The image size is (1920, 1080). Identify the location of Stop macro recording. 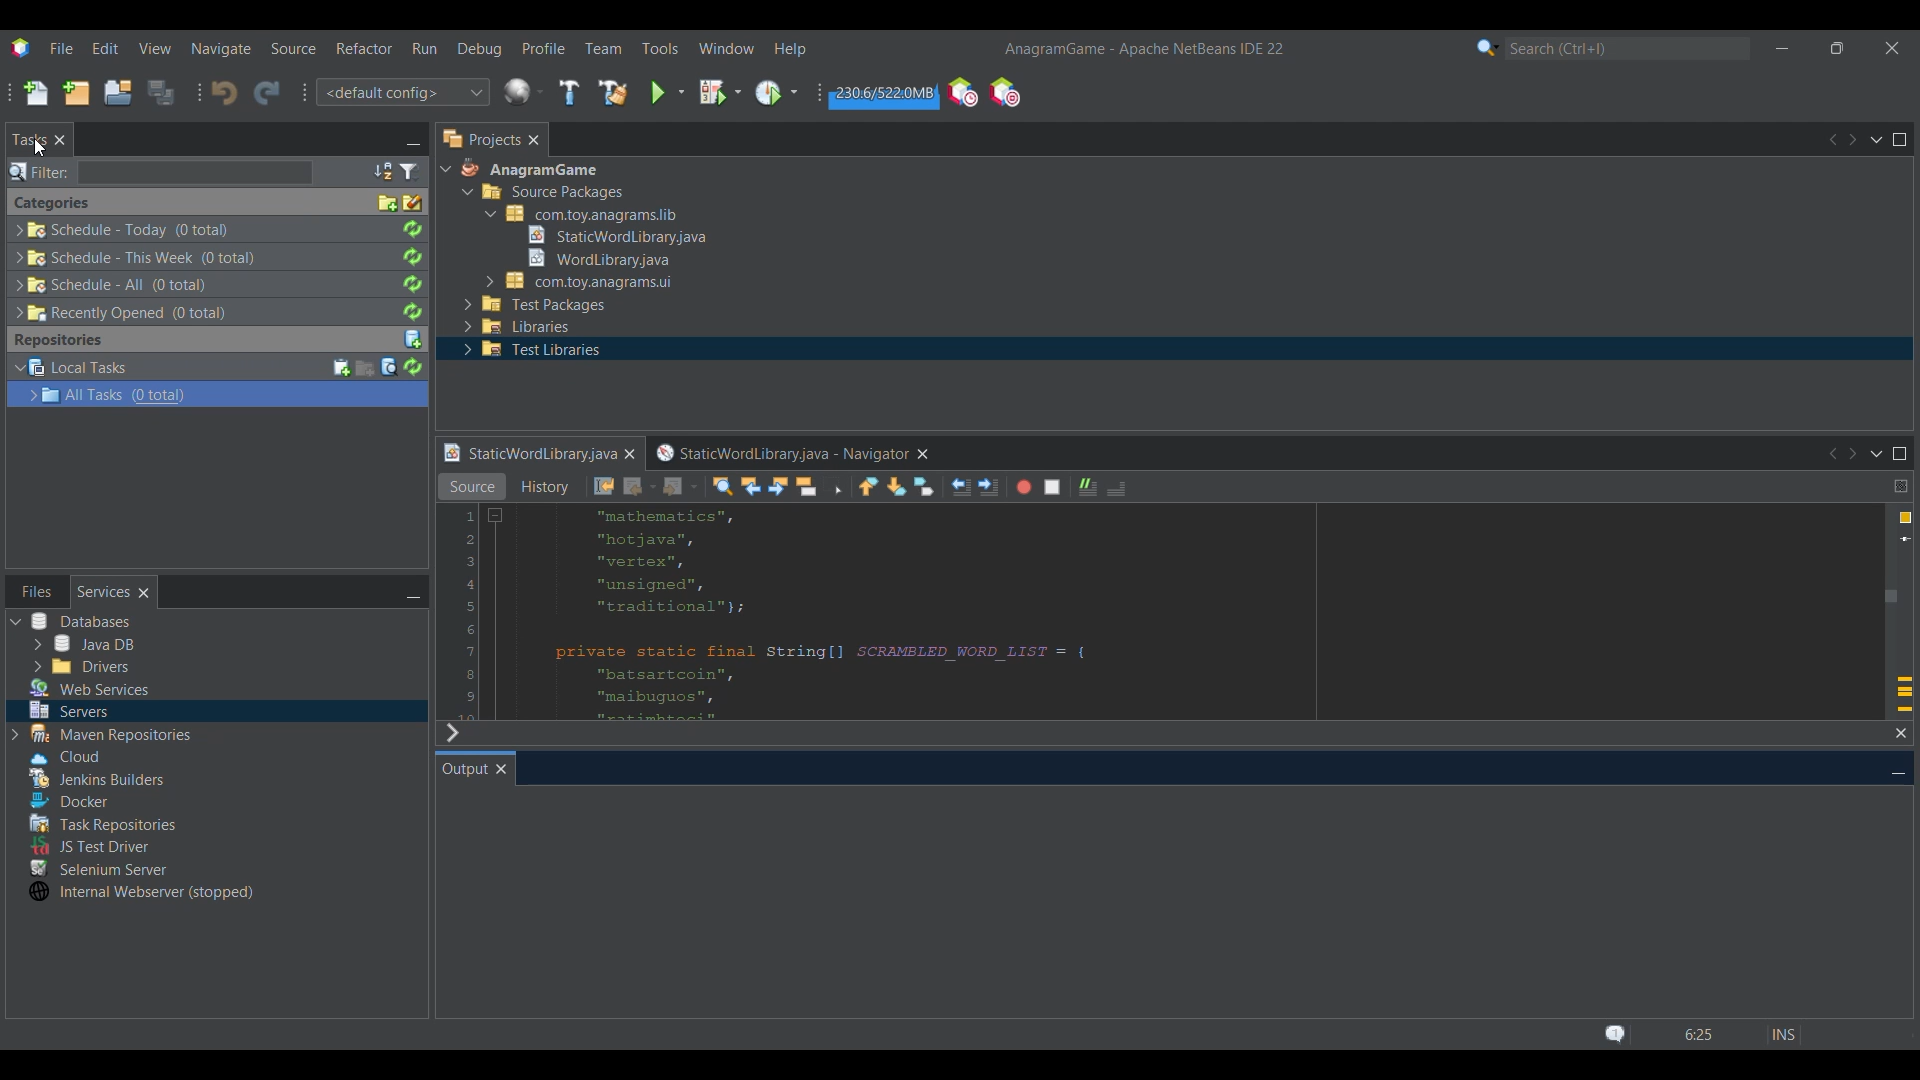
(1052, 487).